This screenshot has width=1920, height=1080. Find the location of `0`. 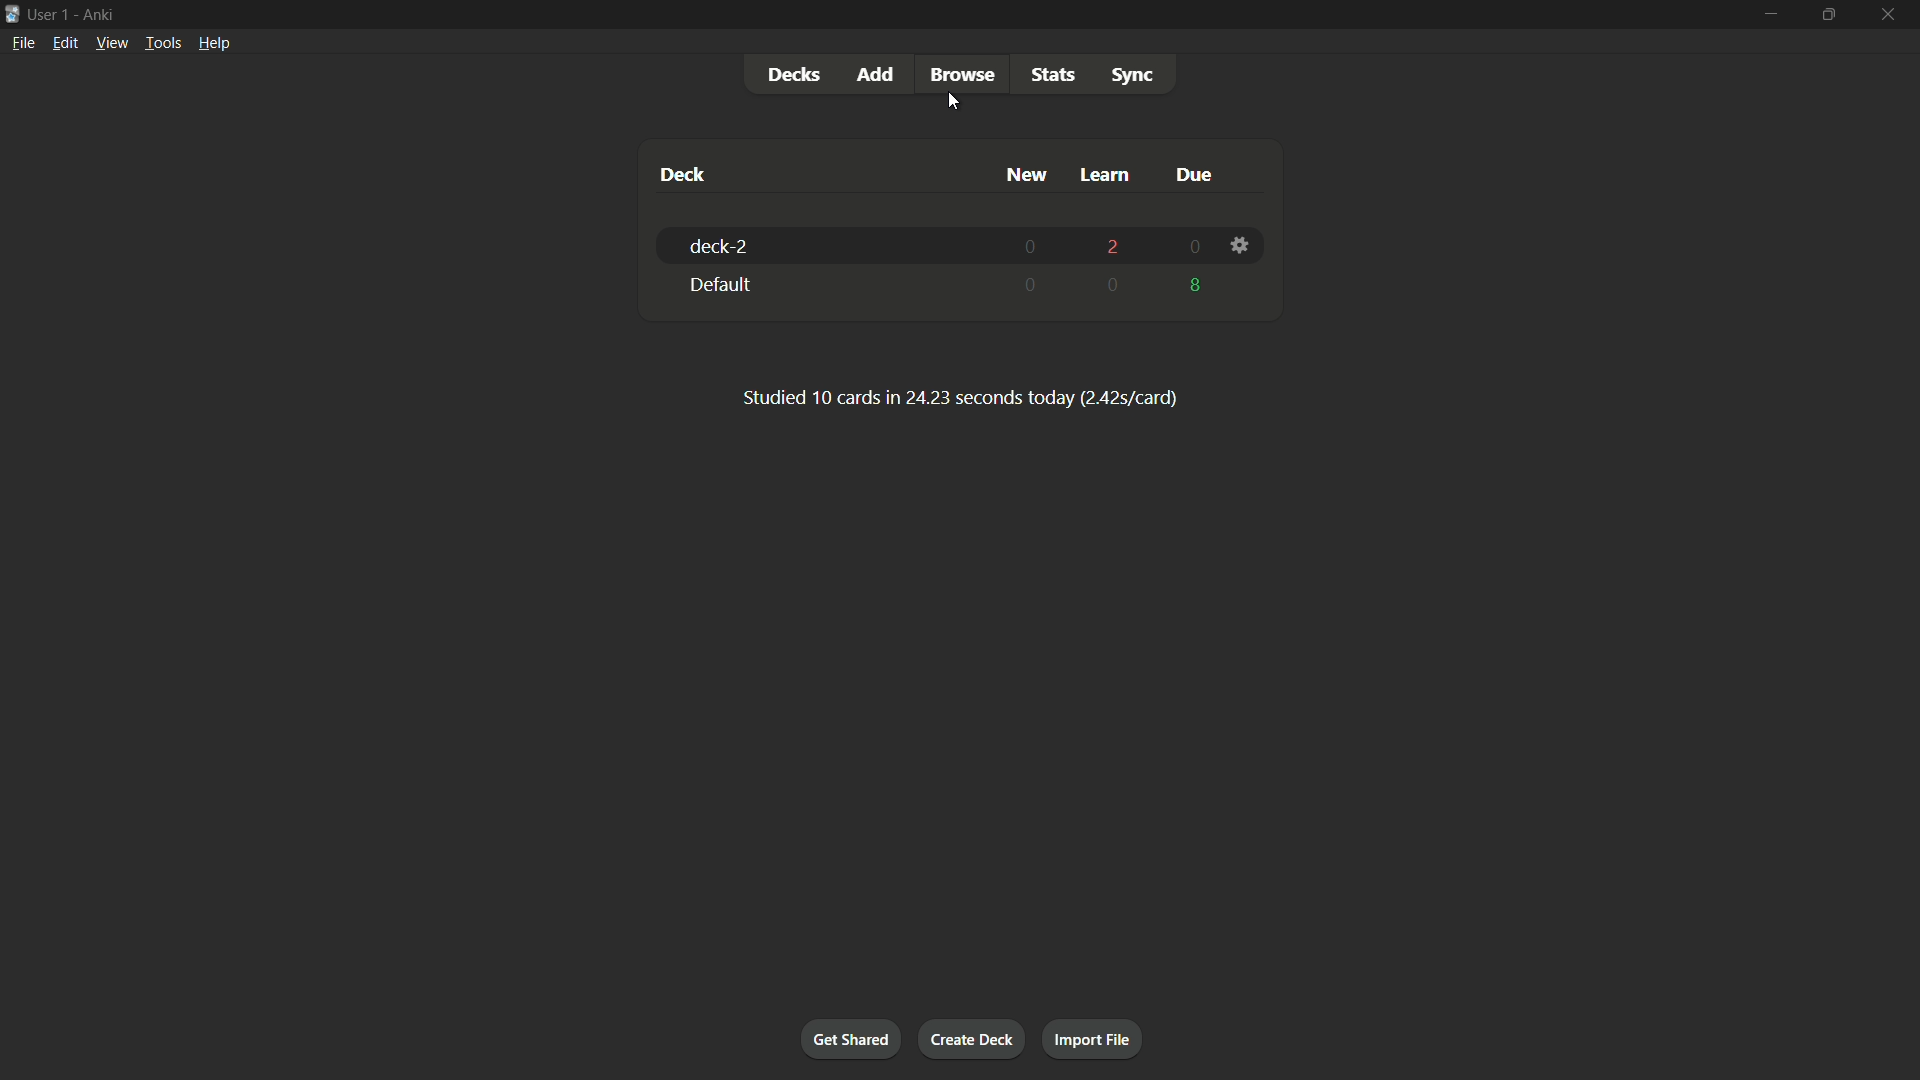

0 is located at coordinates (1033, 245).